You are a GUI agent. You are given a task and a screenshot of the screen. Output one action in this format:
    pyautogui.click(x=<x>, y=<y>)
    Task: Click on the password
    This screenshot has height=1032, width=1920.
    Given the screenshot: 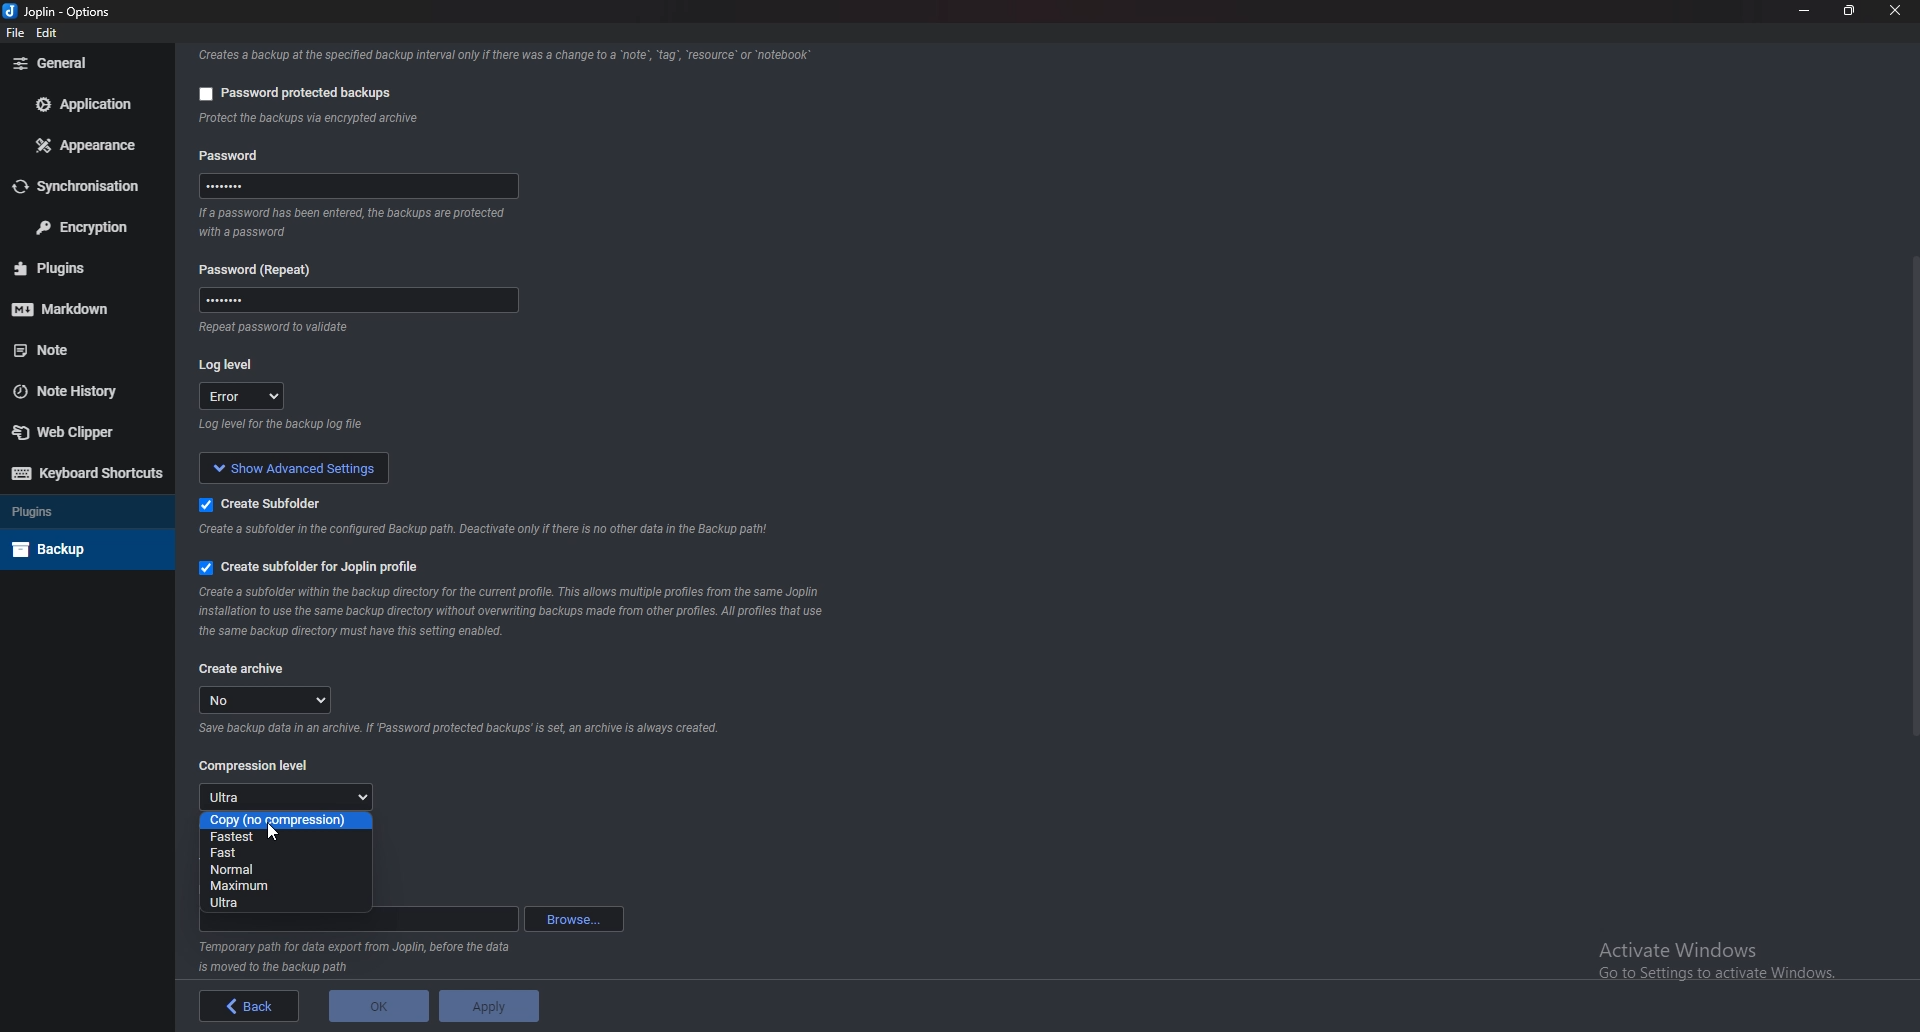 What is the action you would take?
    pyautogui.click(x=234, y=153)
    